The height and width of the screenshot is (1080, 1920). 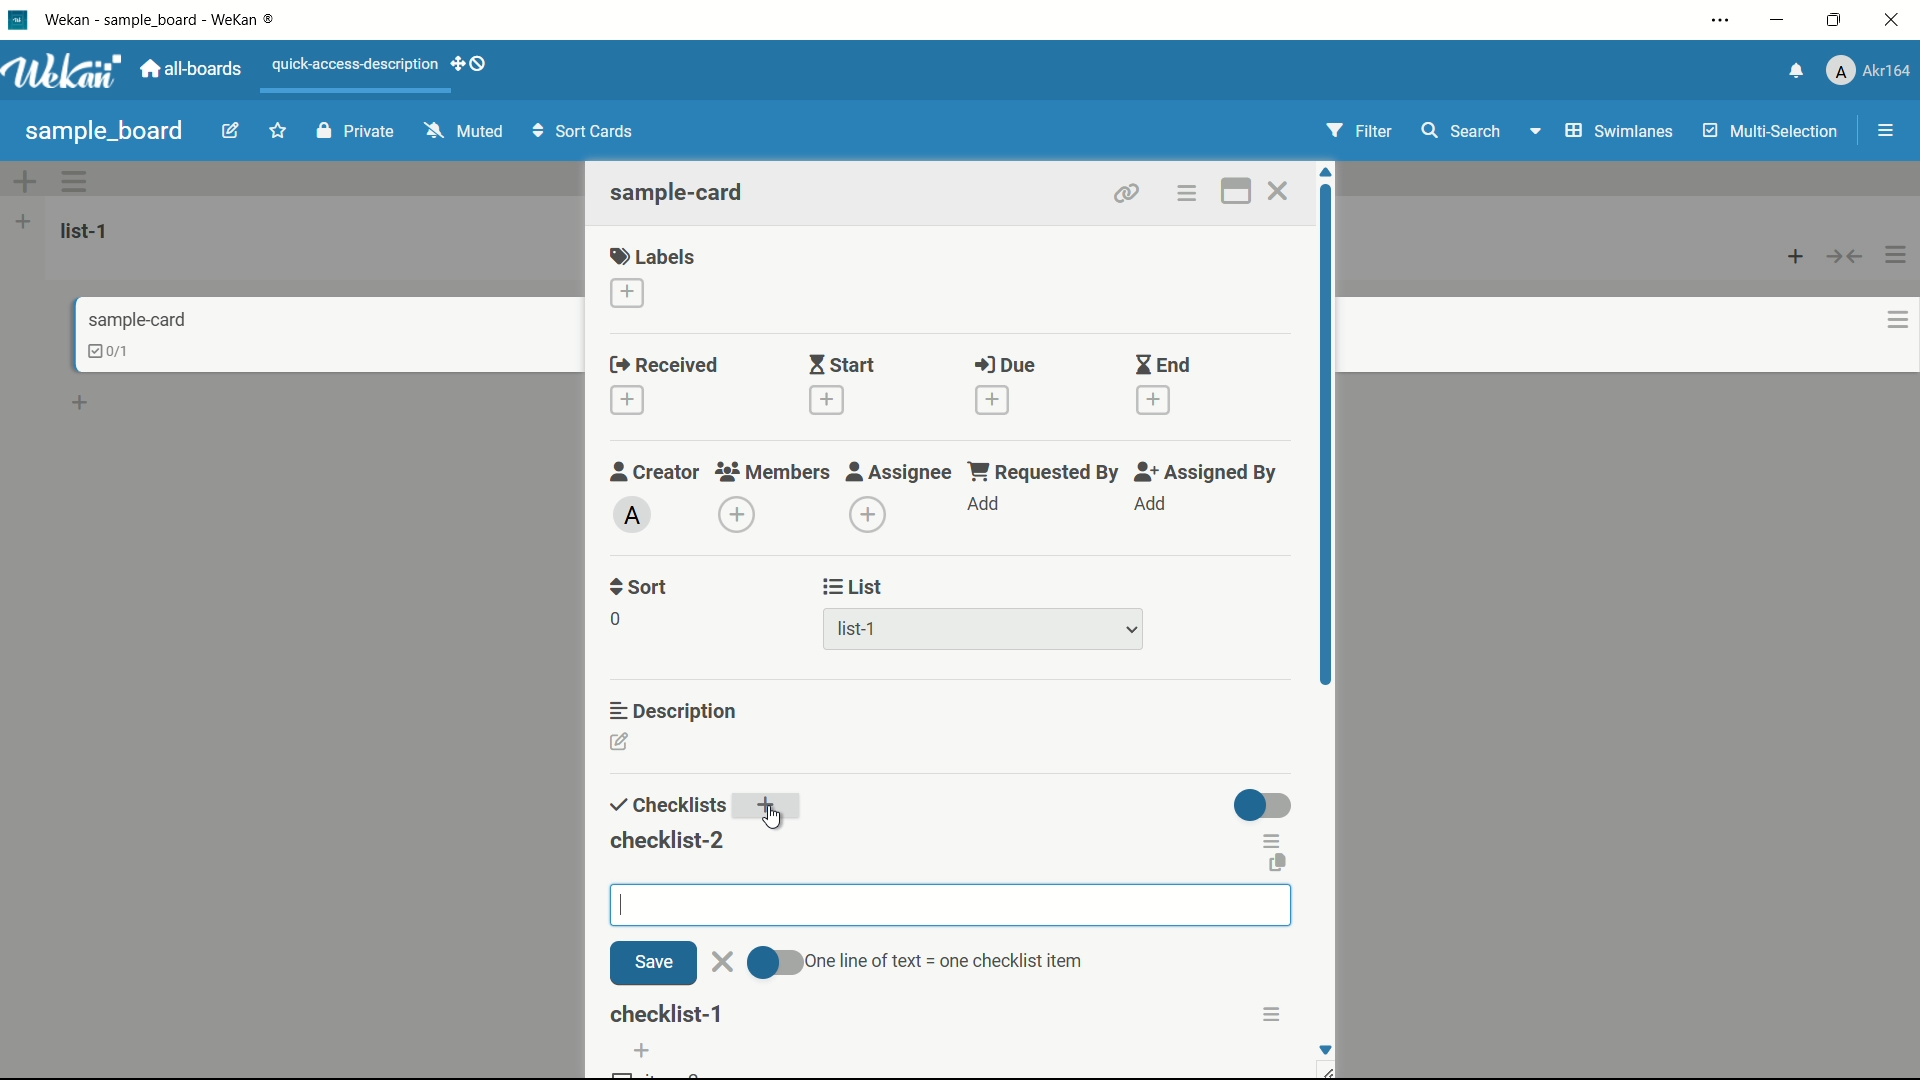 I want to click on assigned by, so click(x=1208, y=472).